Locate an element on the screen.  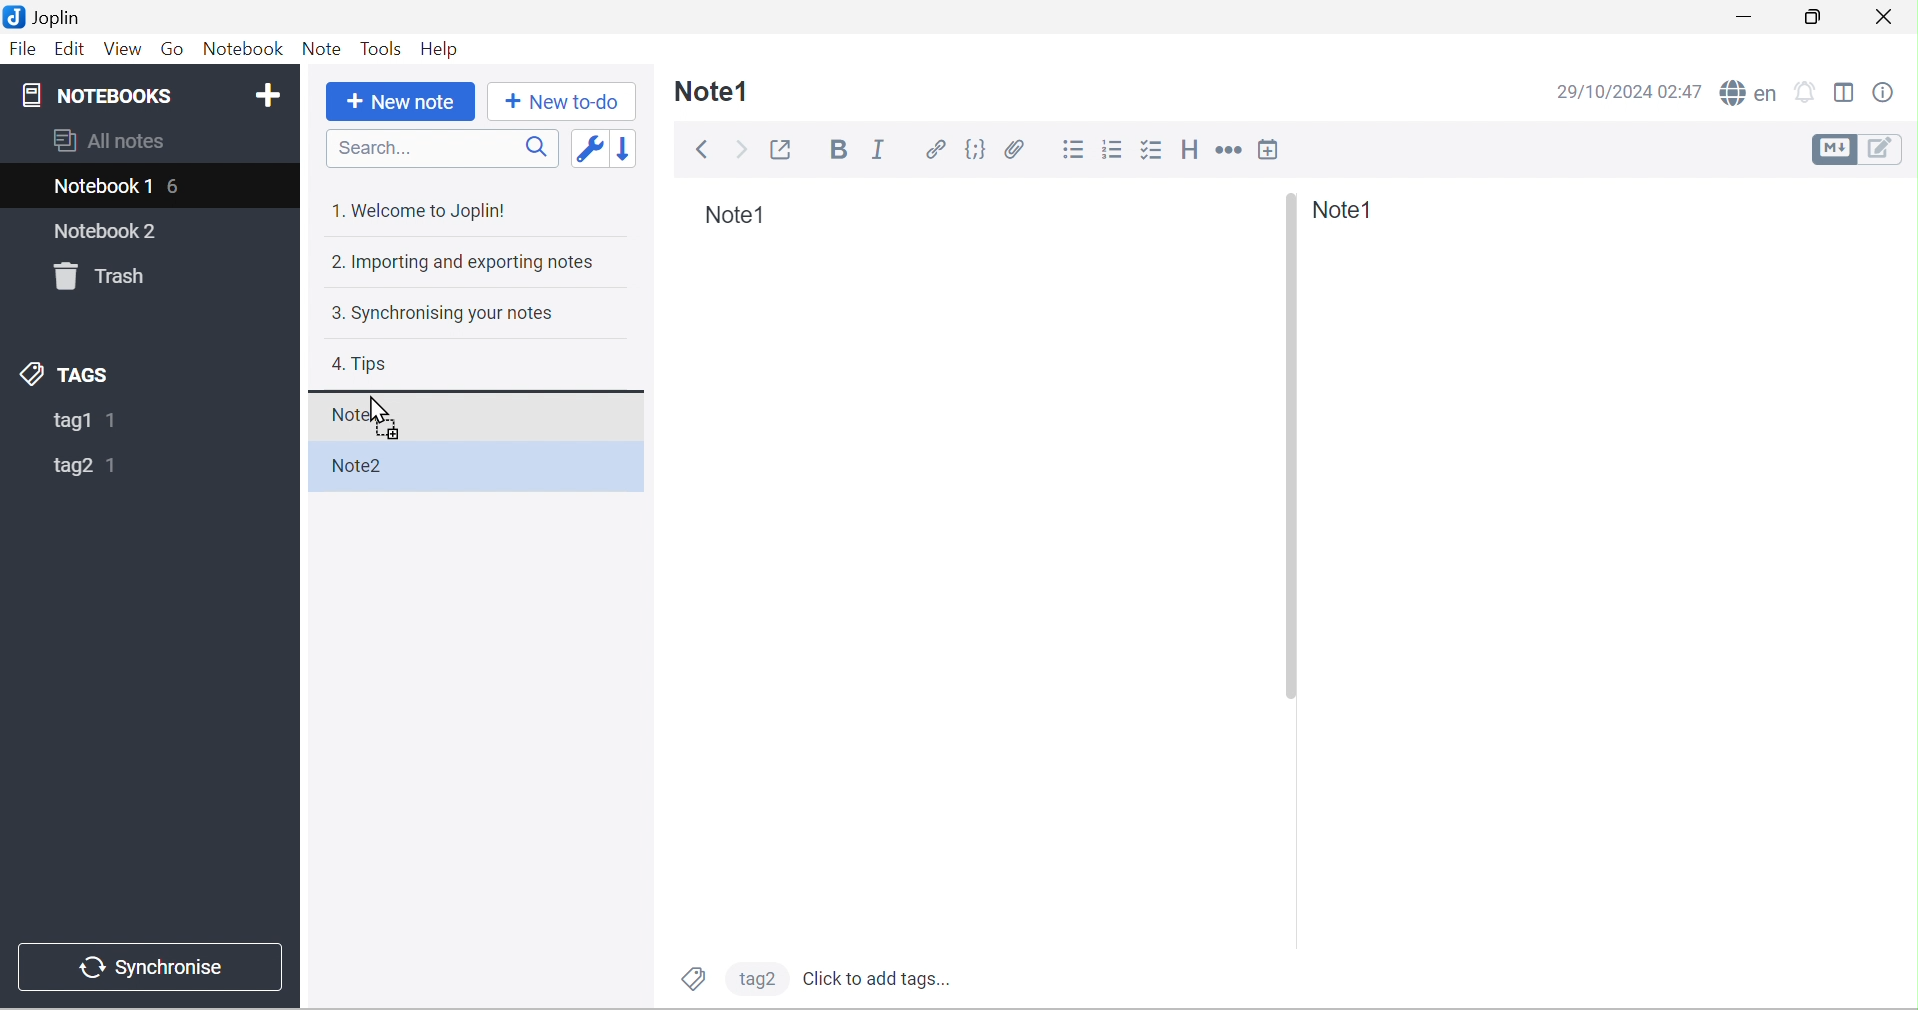
Numbered list is located at coordinates (1115, 152).